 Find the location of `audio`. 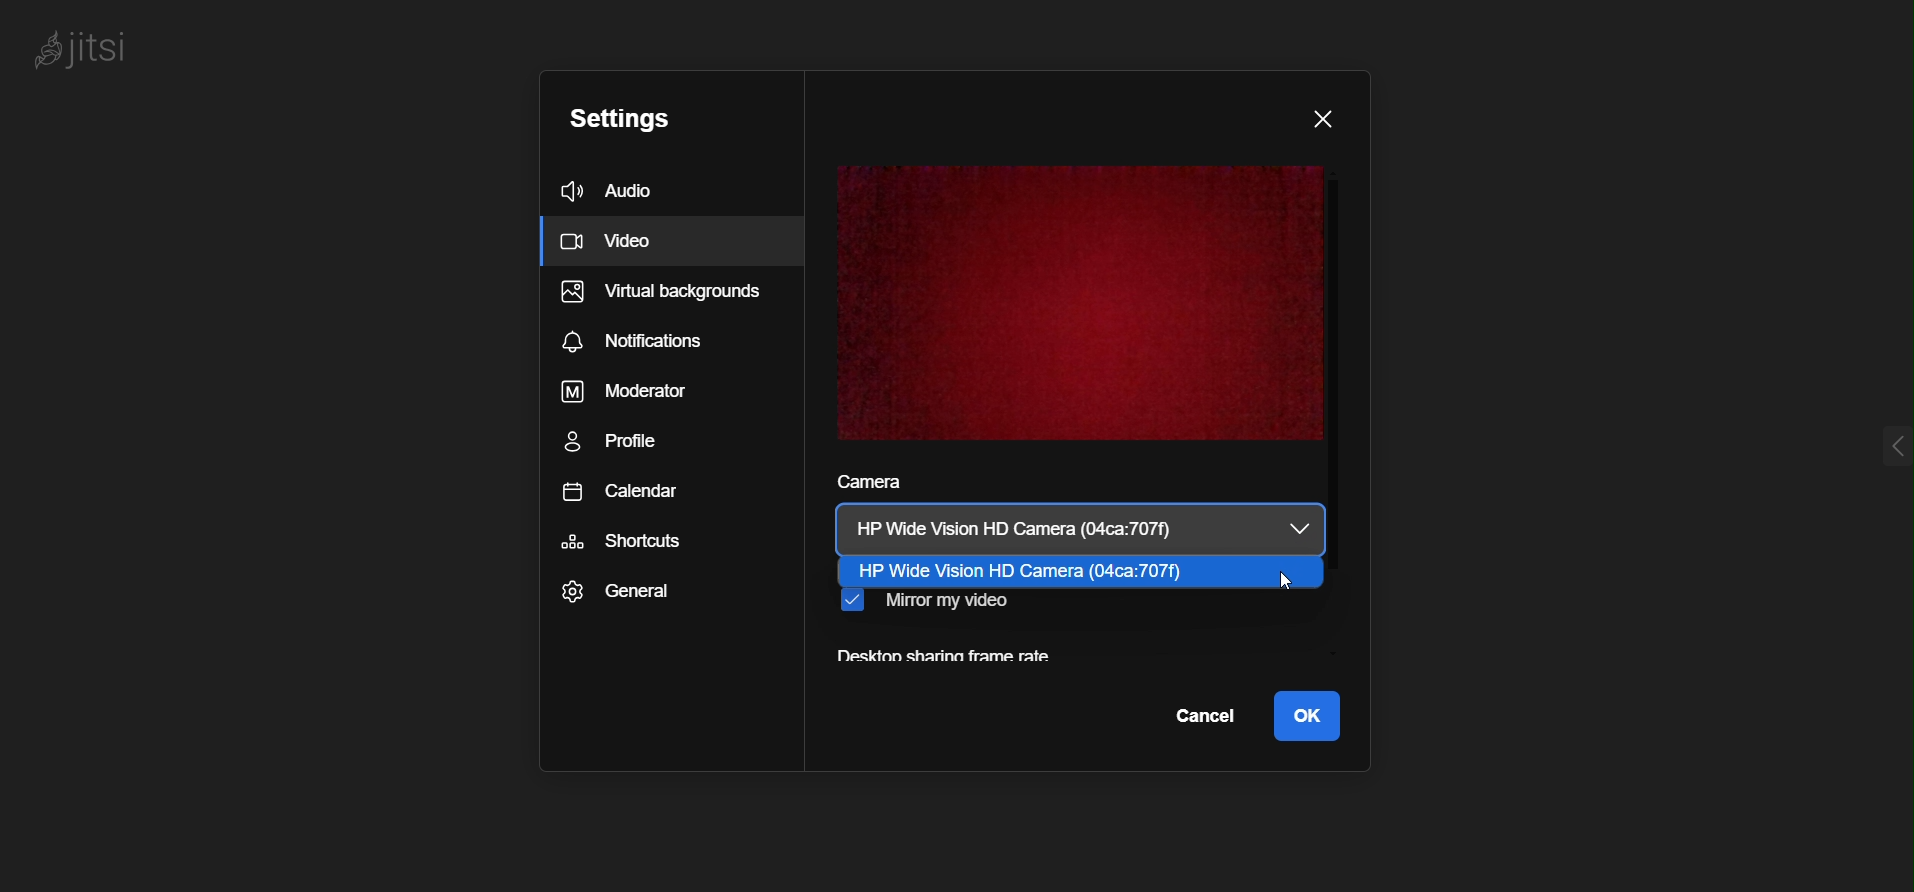

audio is located at coordinates (607, 187).